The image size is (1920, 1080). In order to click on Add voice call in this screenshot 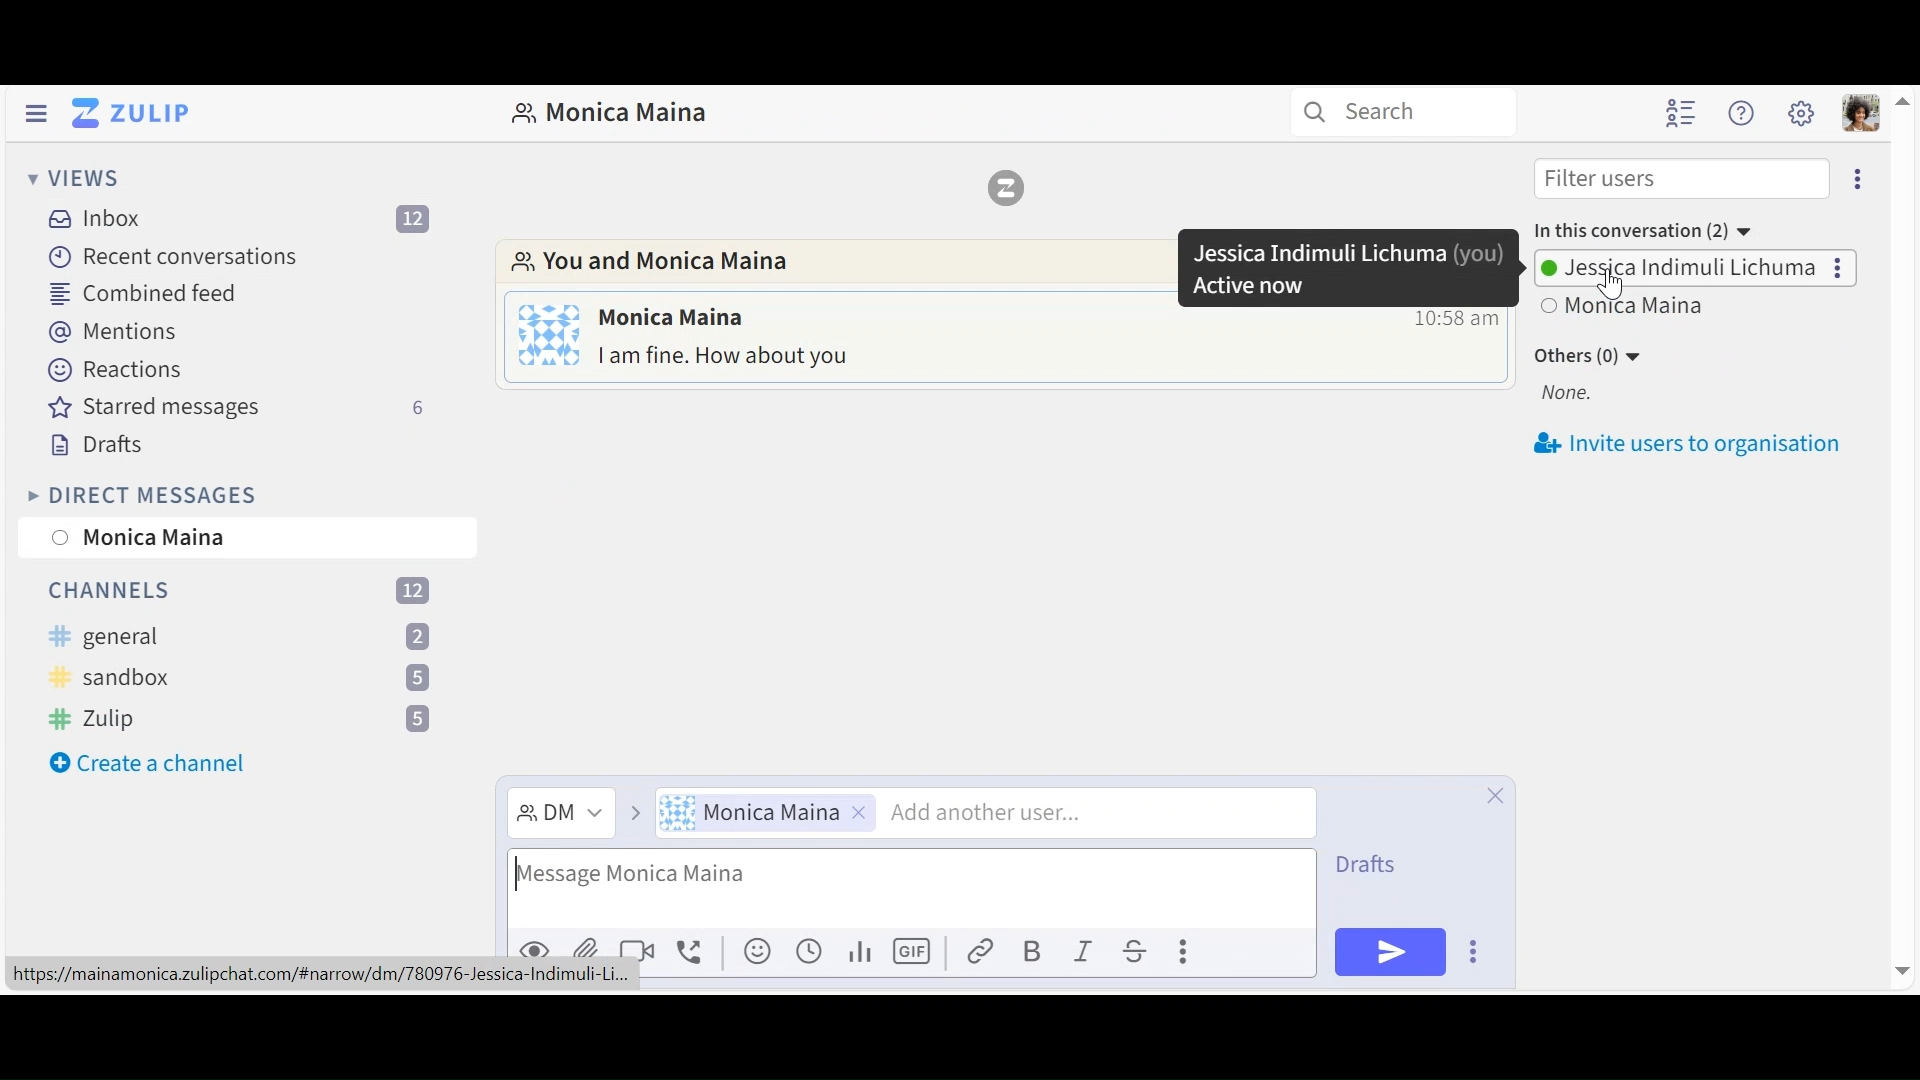, I will do `click(695, 954)`.